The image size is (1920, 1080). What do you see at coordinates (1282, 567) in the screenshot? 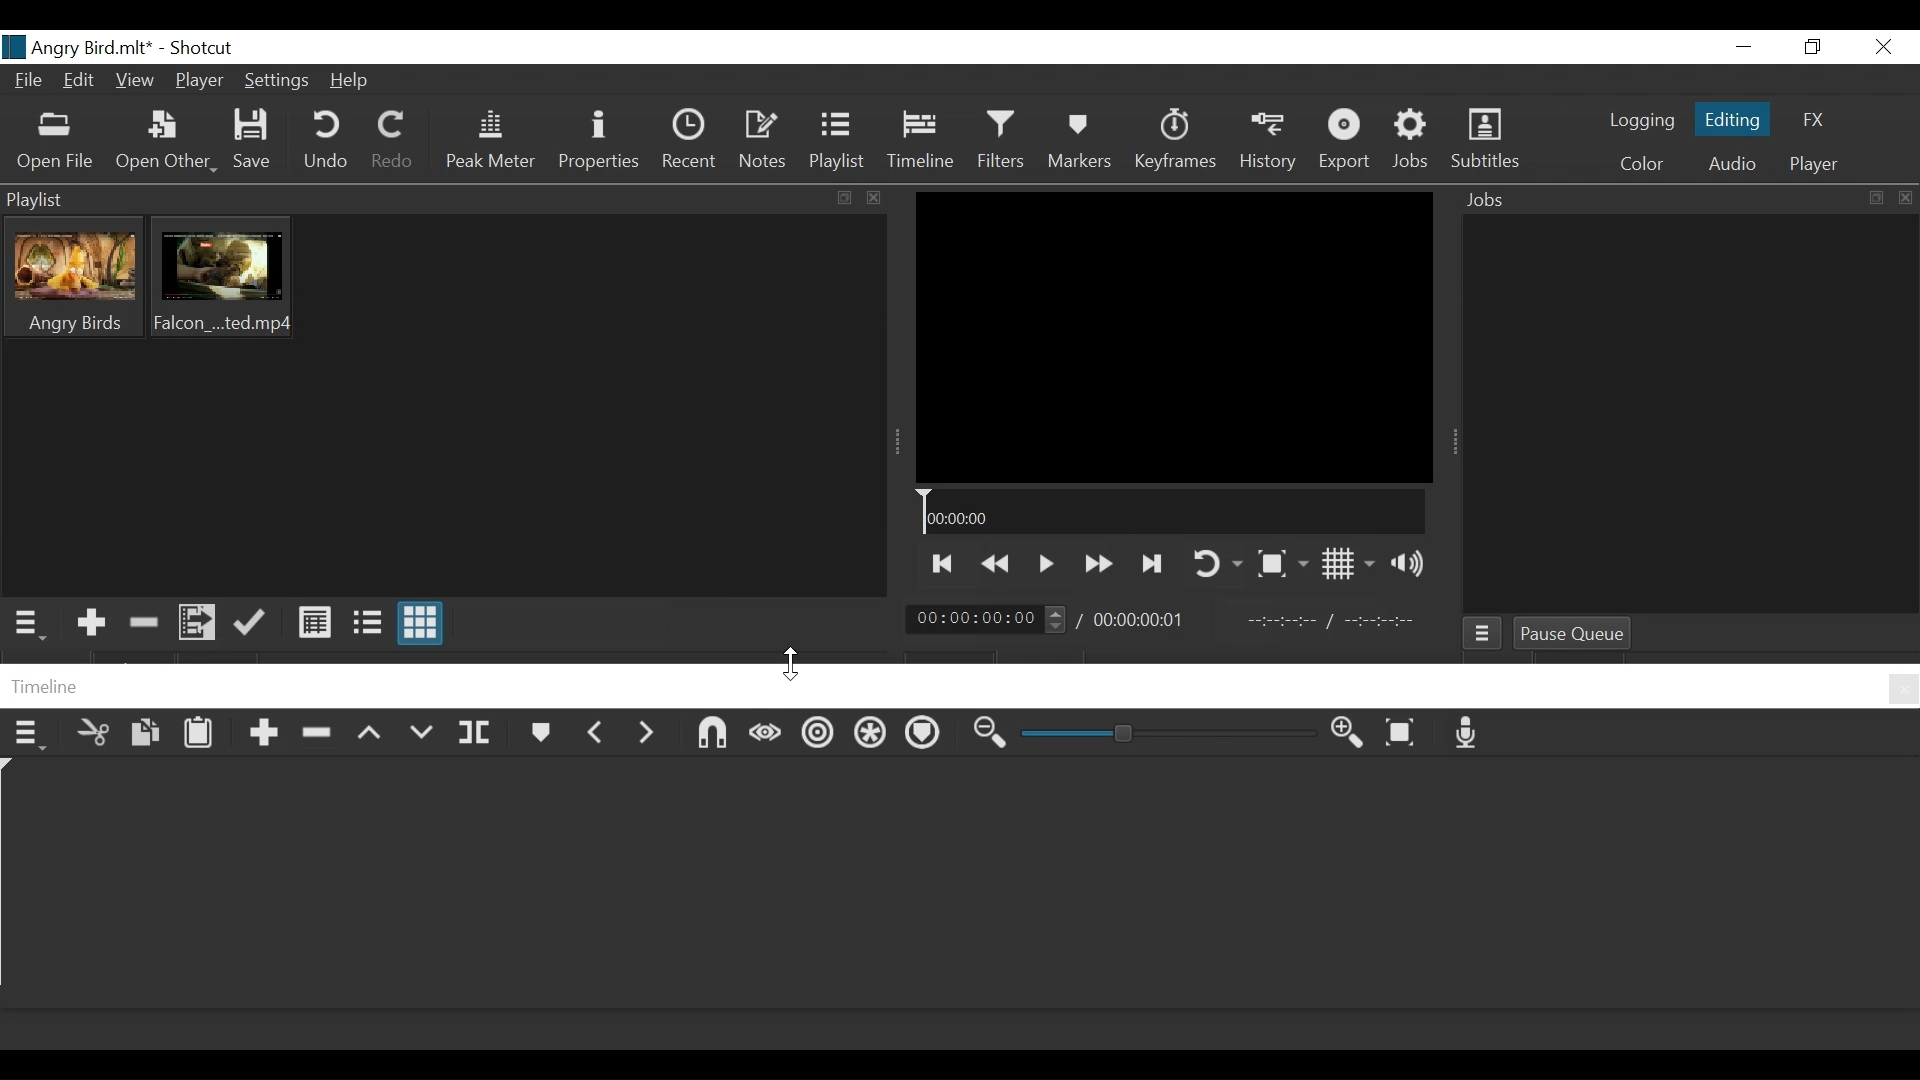
I see `Toggle Zoom` at bounding box center [1282, 567].